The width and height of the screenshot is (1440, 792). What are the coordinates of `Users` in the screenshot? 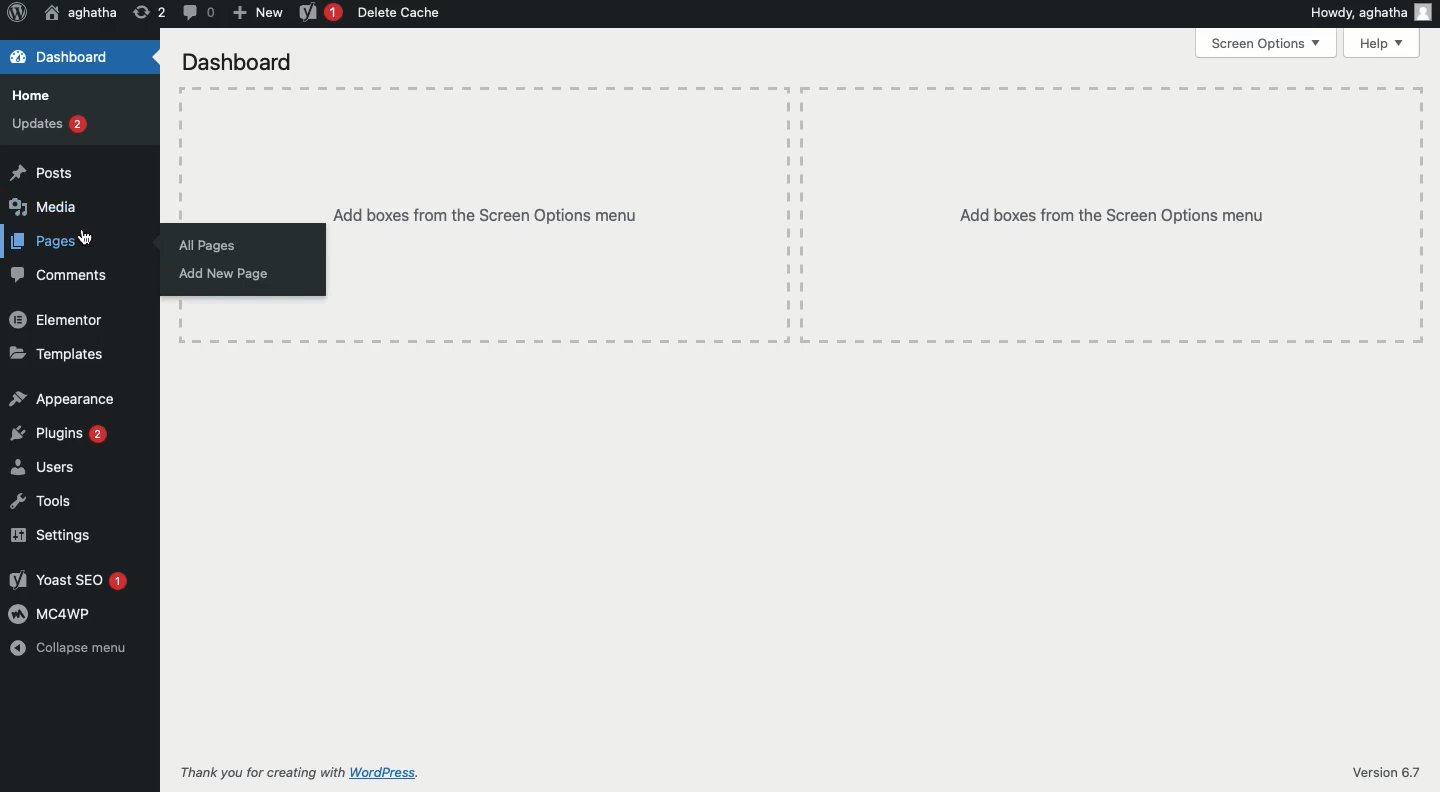 It's located at (44, 466).